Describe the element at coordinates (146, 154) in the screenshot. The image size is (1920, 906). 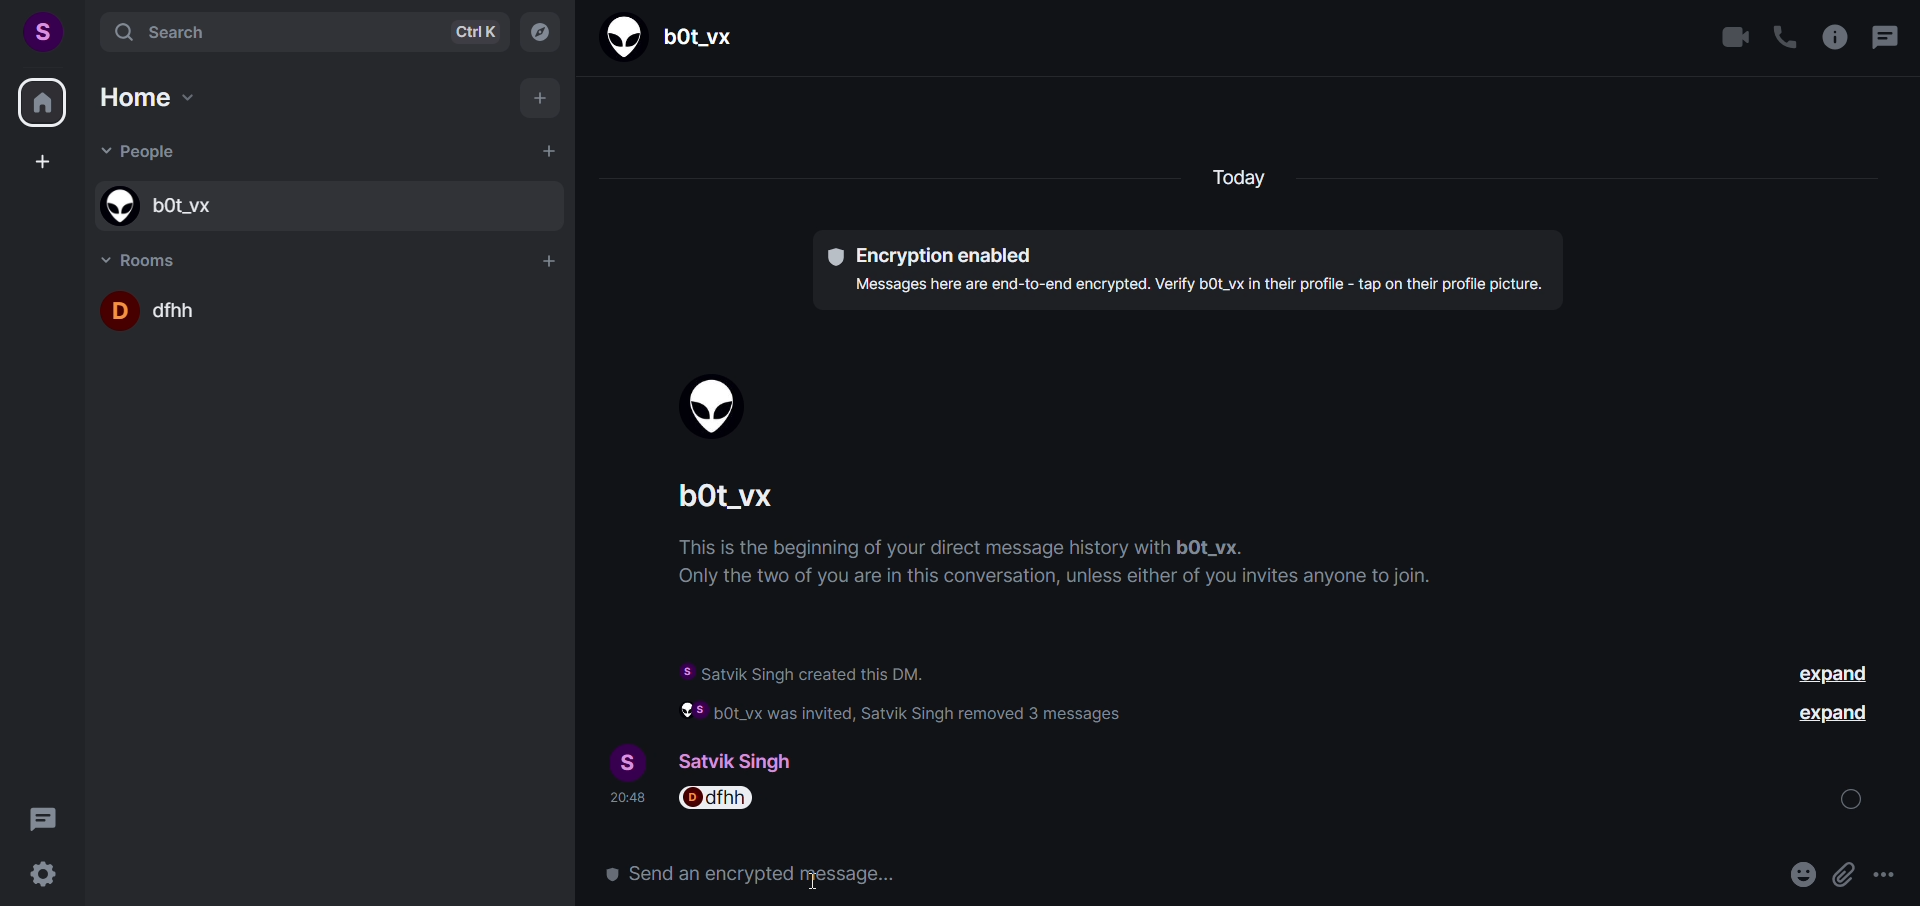
I see `people` at that location.